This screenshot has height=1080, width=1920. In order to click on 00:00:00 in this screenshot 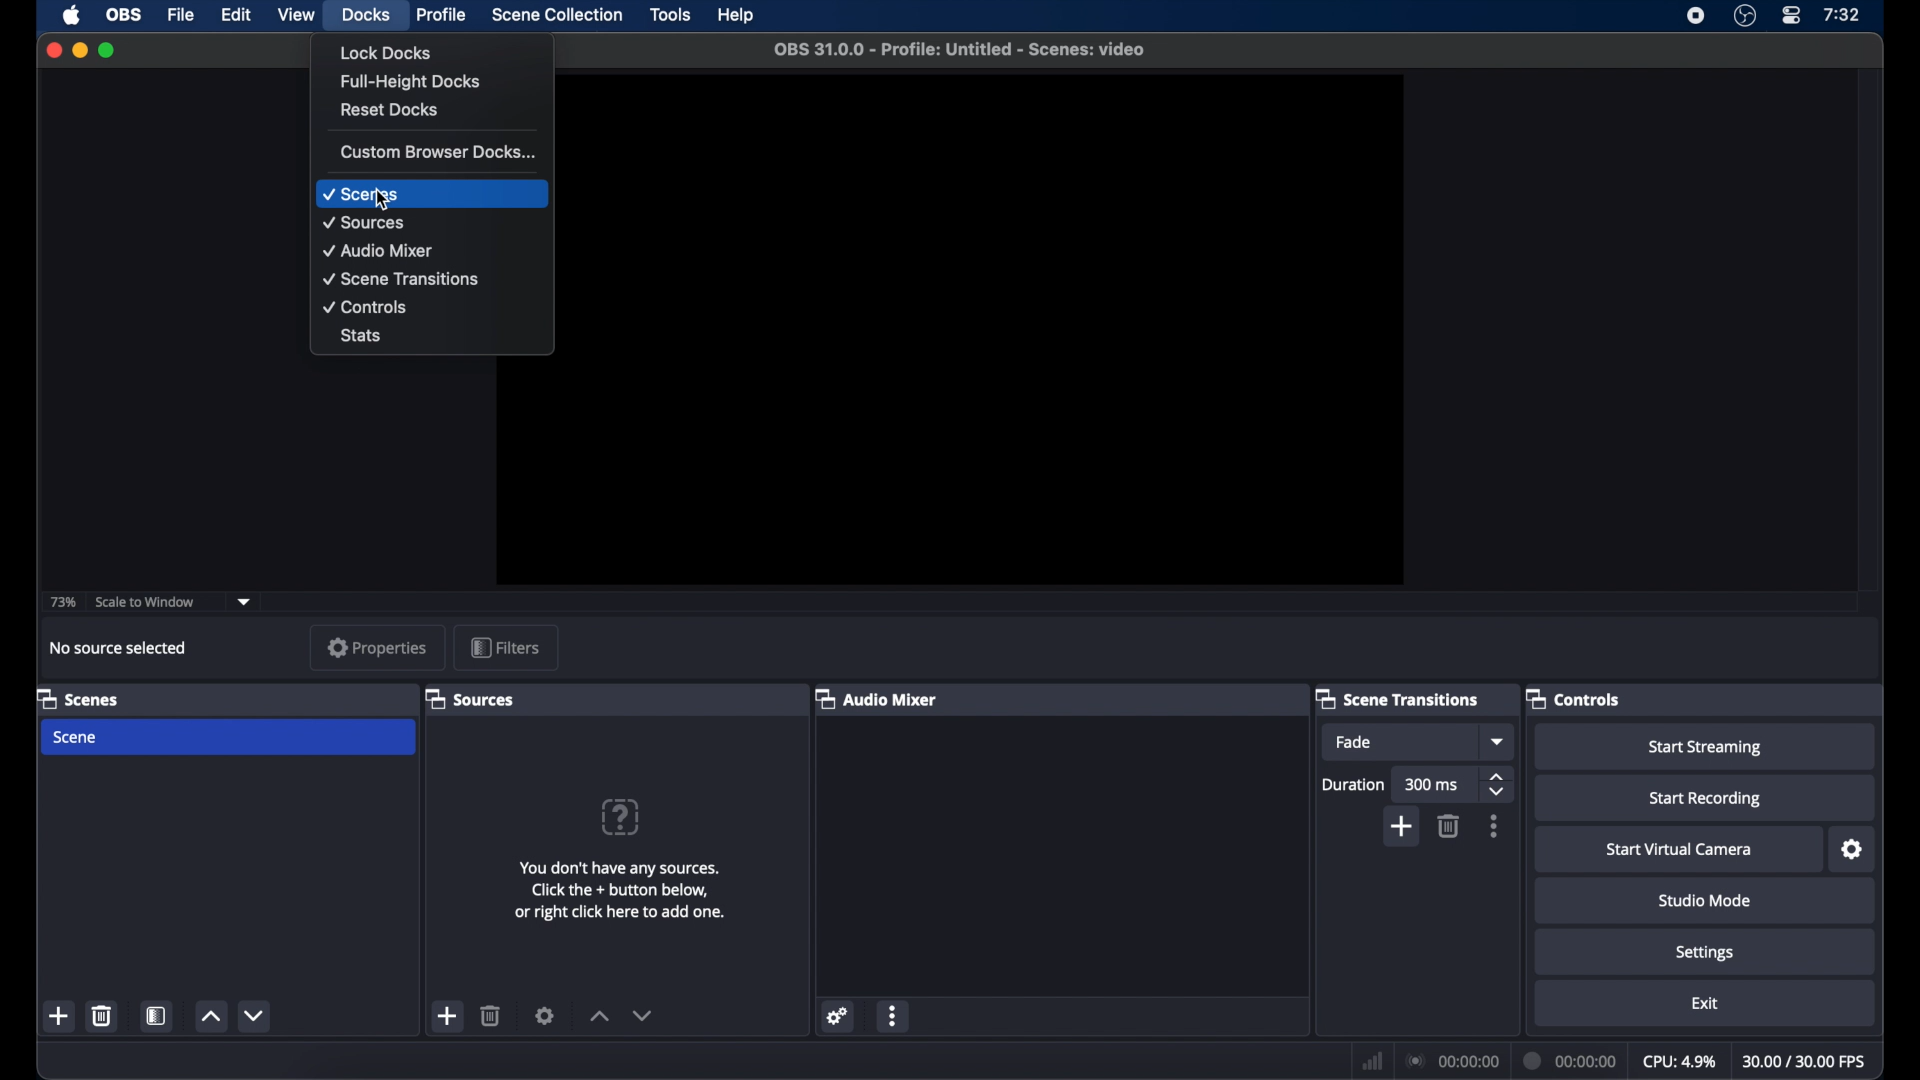, I will do `click(1451, 1060)`.